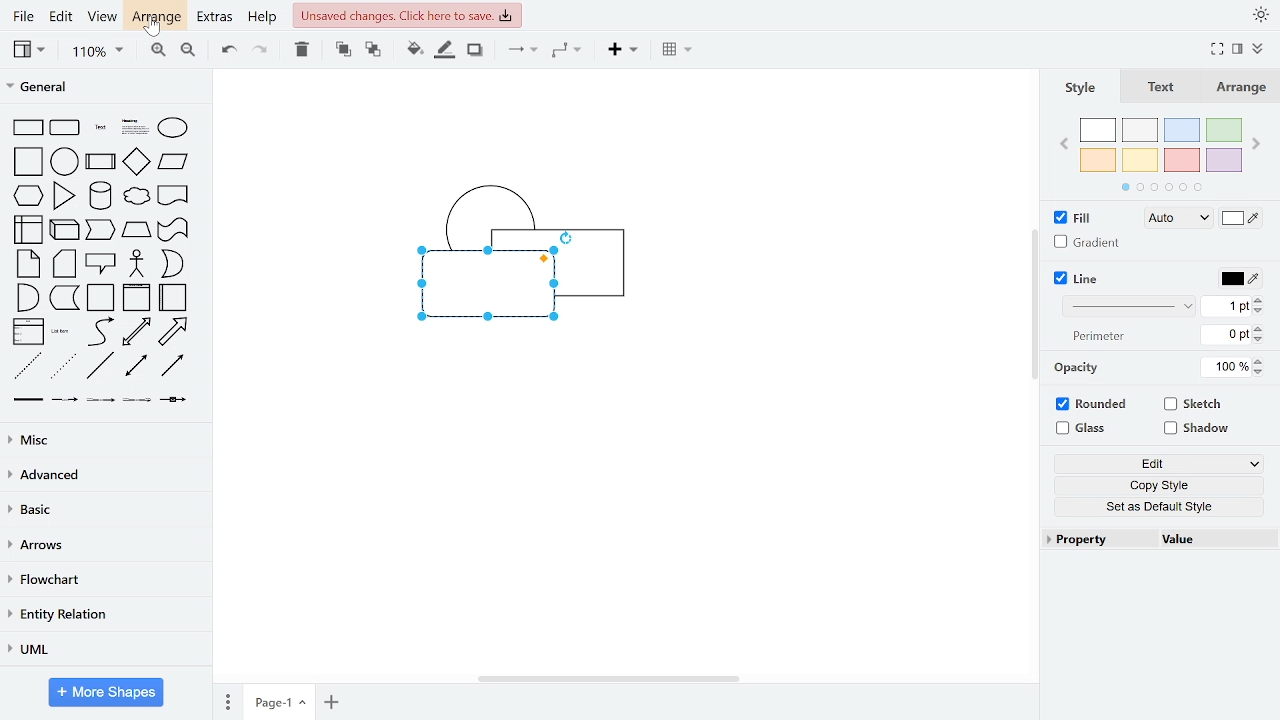 The width and height of the screenshot is (1280, 720). Describe the element at coordinates (1261, 47) in the screenshot. I see `collapse` at that location.